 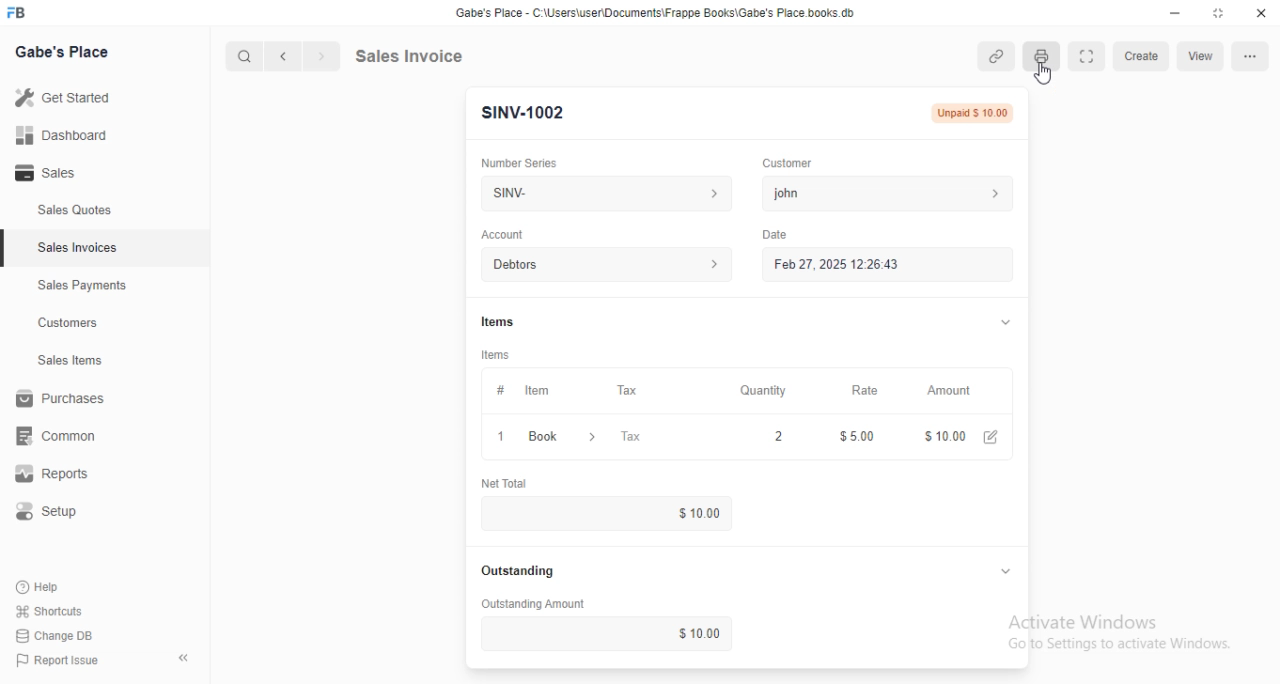 What do you see at coordinates (627, 389) in the screenshot?
I see `tax` at bounding box center [627, 389].